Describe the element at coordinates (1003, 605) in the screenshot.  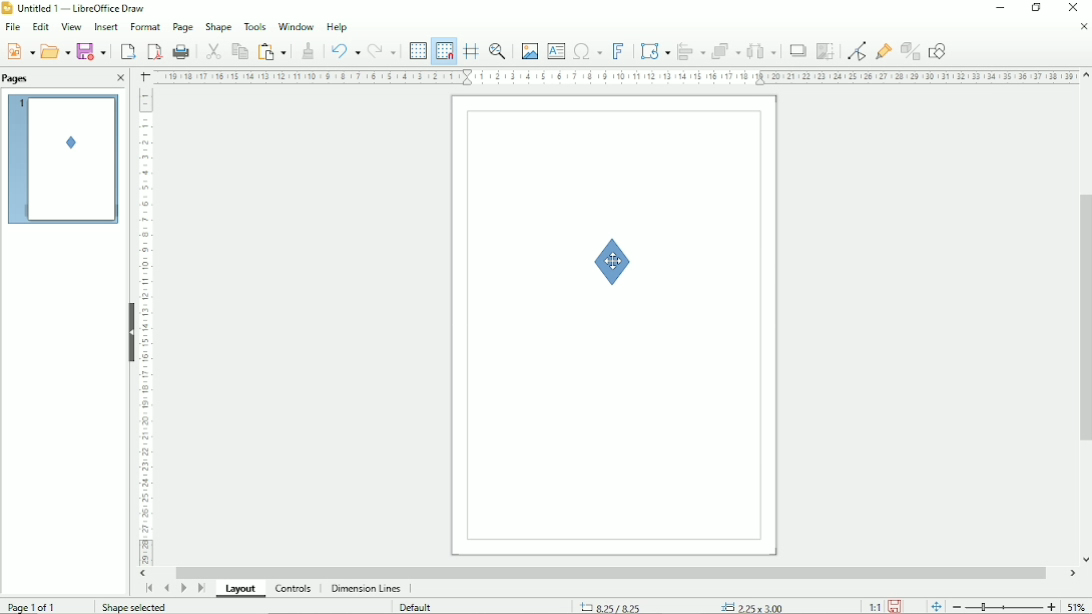
I see `Zoom out/in` at that location.